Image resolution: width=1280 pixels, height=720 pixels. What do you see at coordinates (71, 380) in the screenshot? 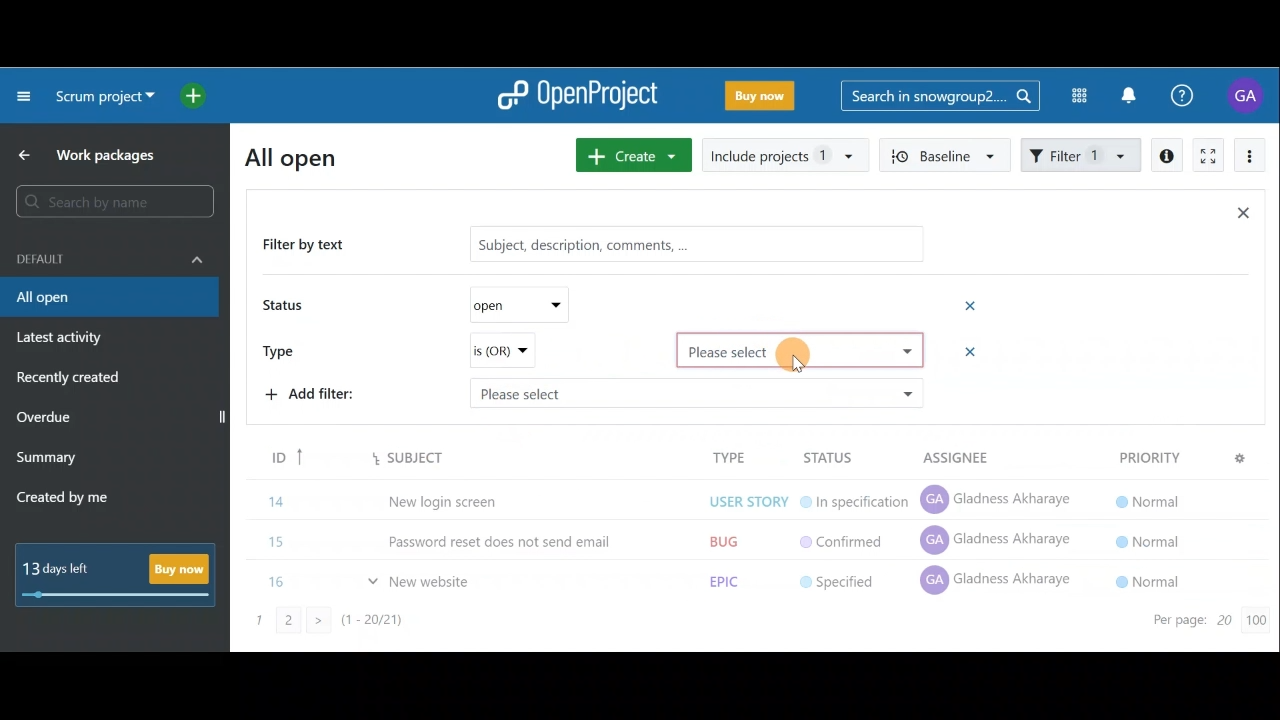
I see `Recently created` at bounding box center [71, 380].